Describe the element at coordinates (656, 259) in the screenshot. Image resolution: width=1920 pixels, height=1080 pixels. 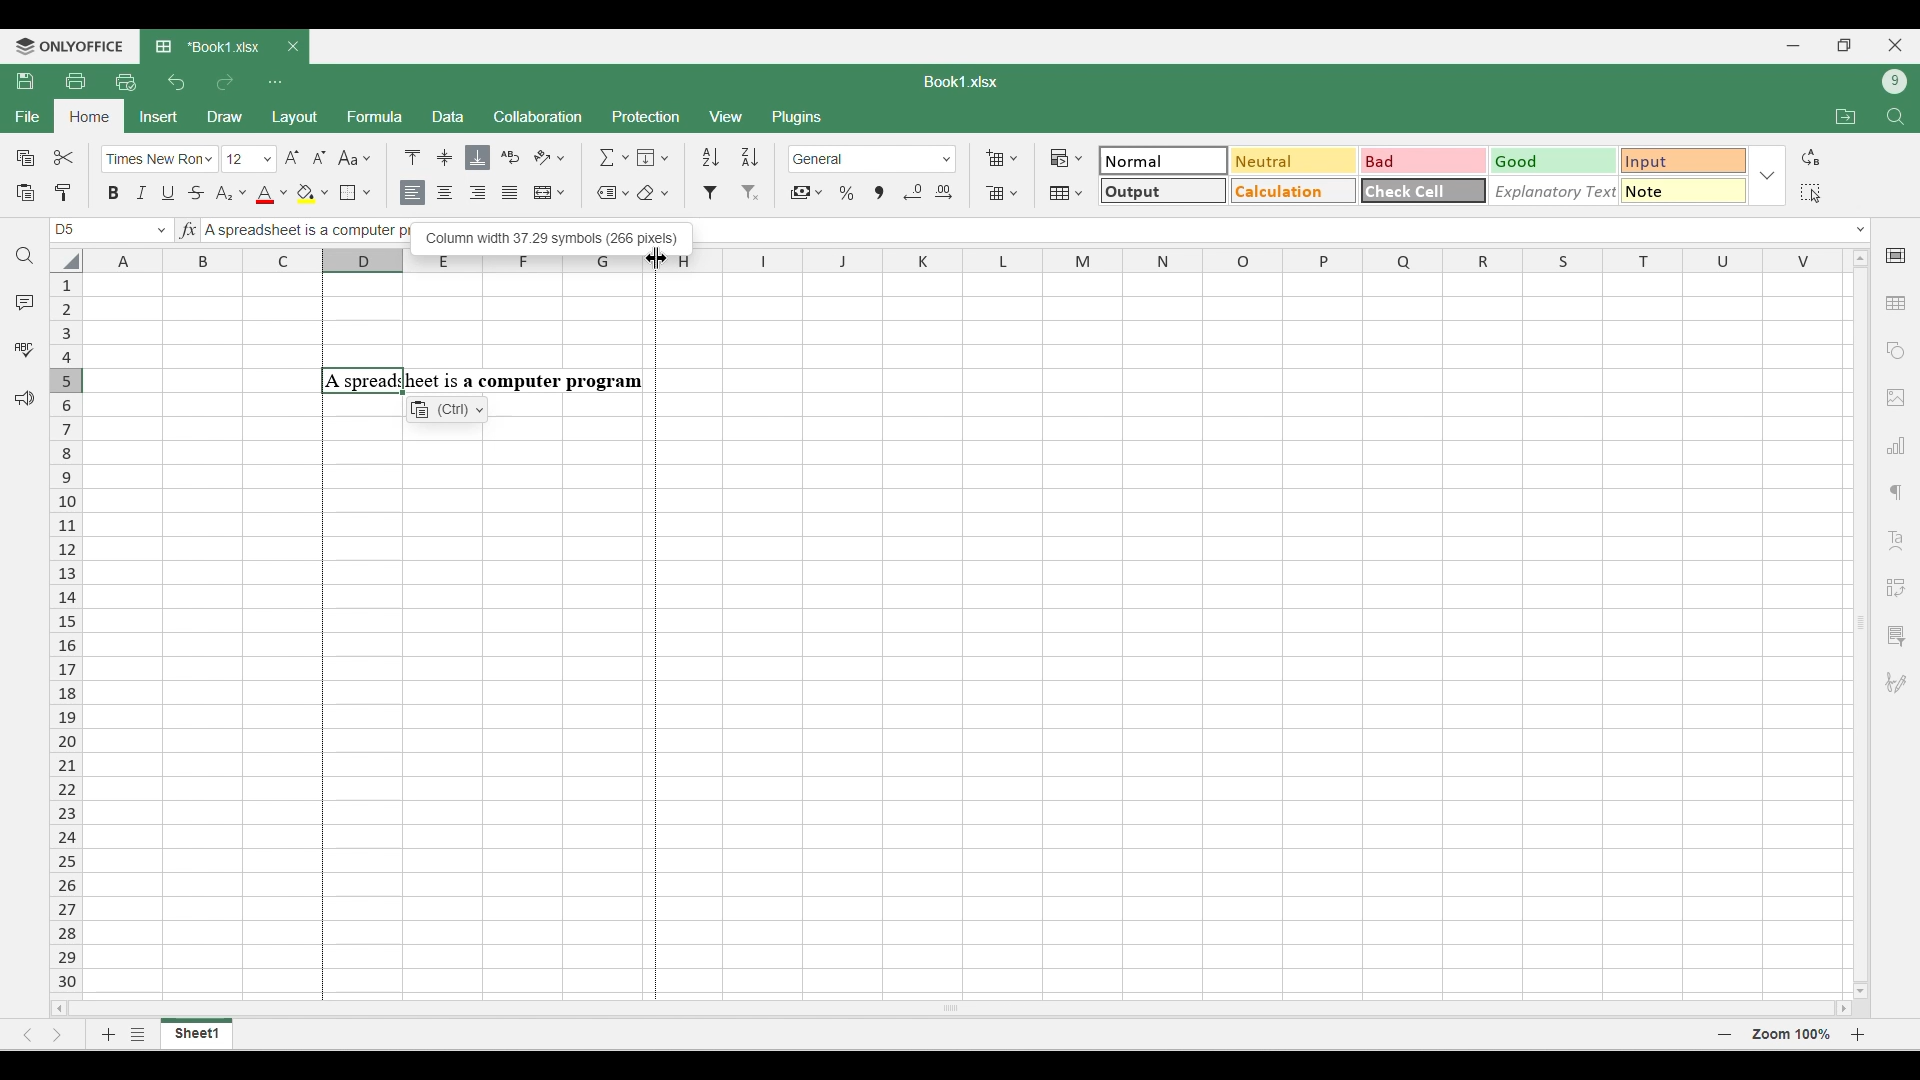
I see `Cursor position unchanged after dragging line` at that location.